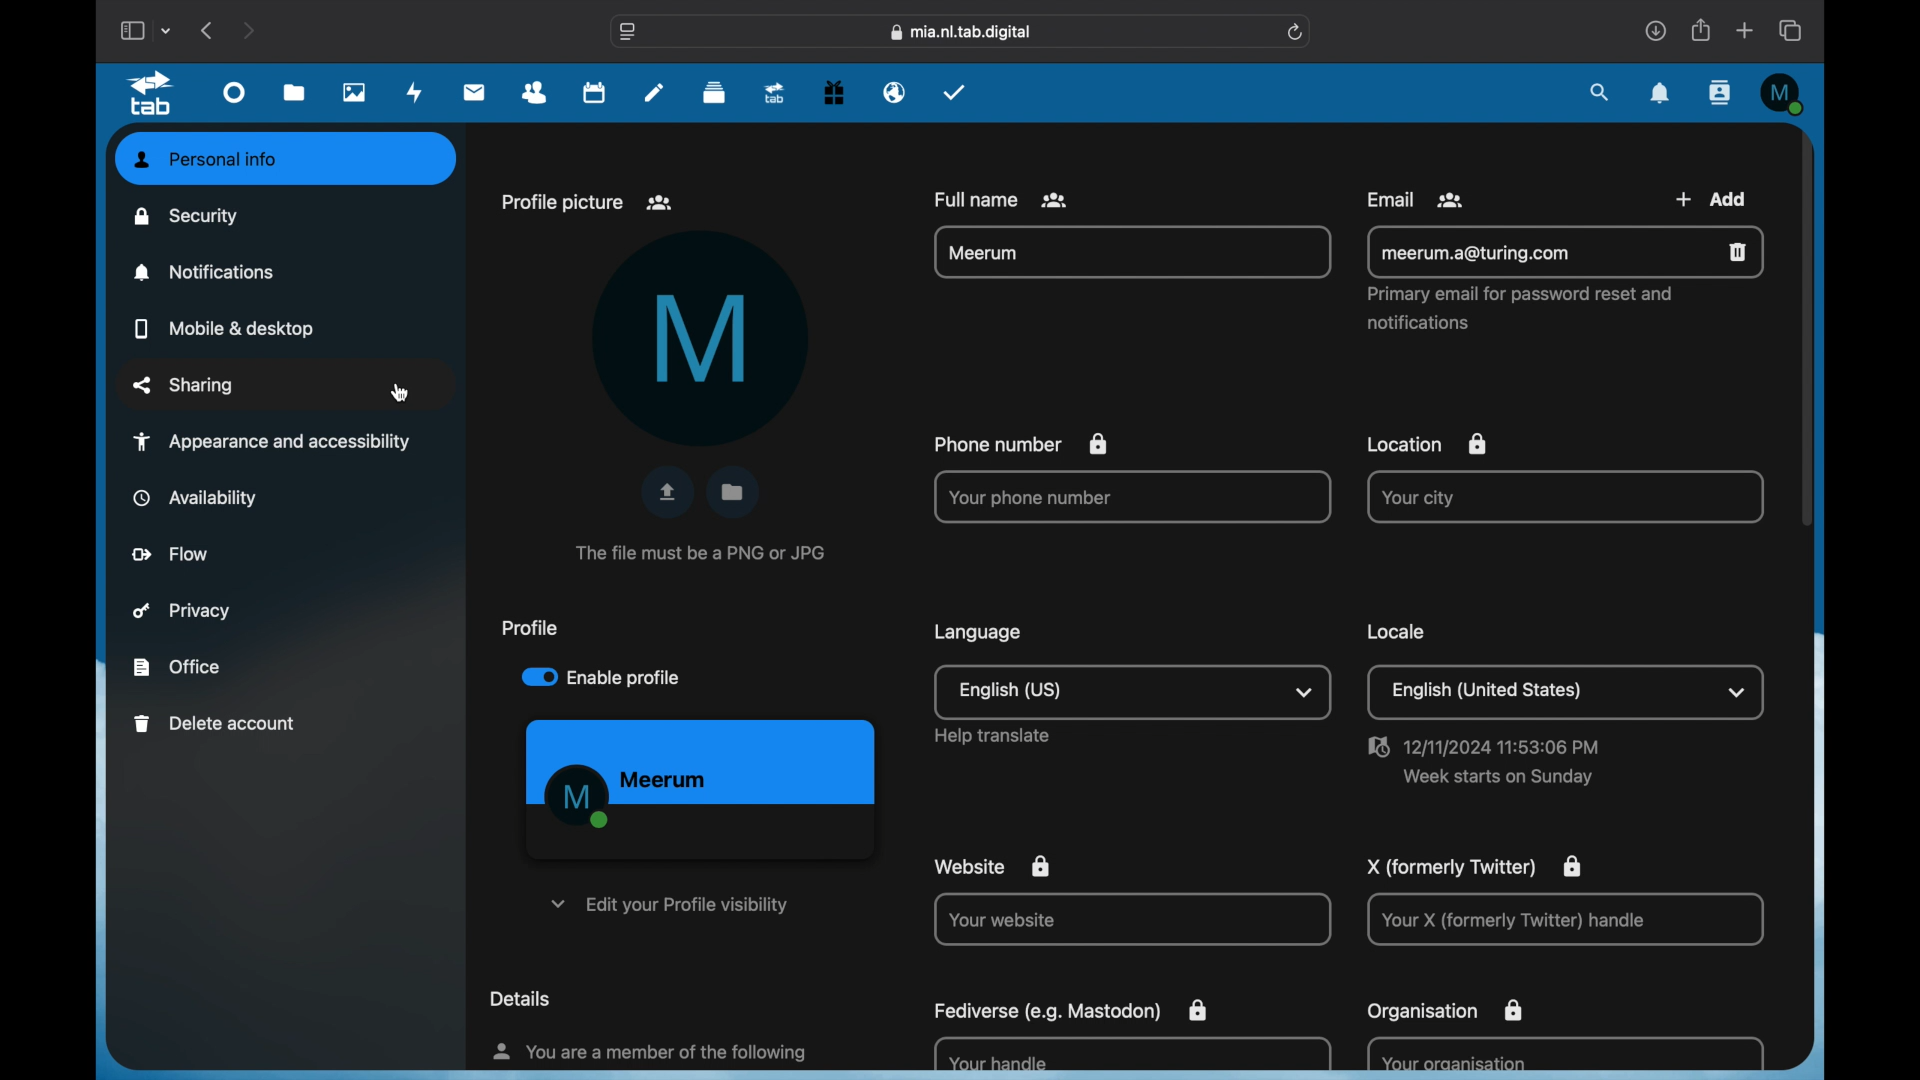 The height and width of the screenshot is (1080, 1920). I want to click on language, so click(1020, 636).